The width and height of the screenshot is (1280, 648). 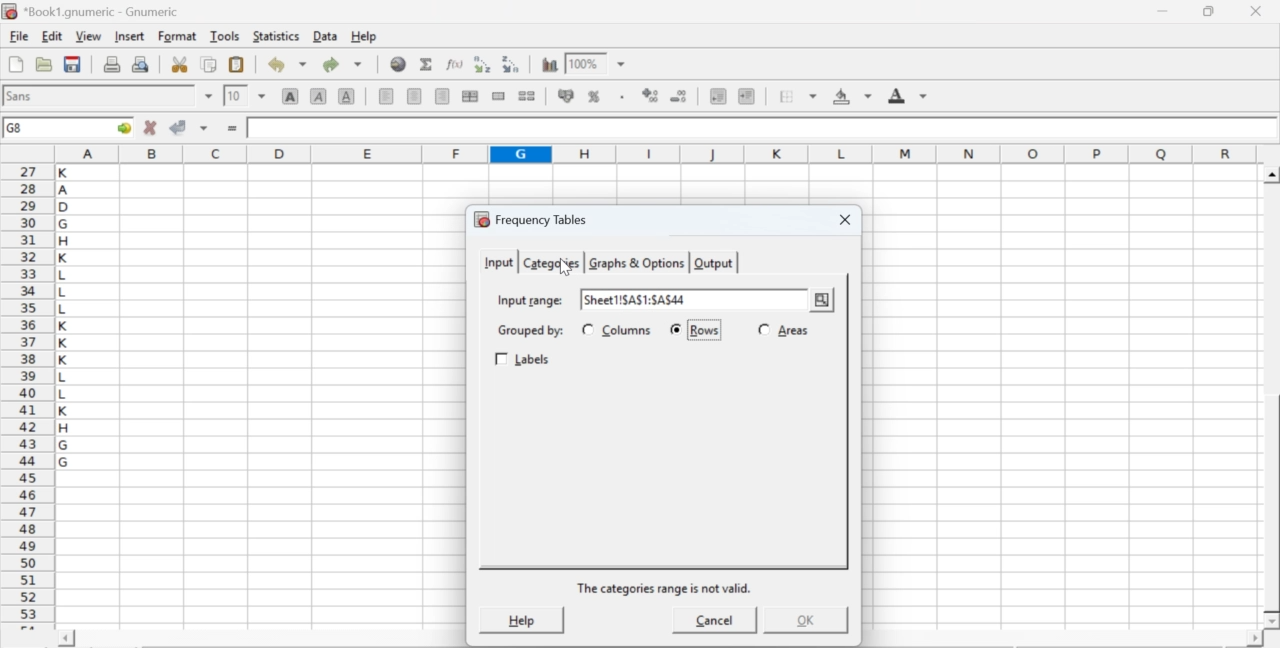 What do you see at coordinates (566, 95) in the screenshot?
I see `format selection as accounting` at bounding box center [566, 95].